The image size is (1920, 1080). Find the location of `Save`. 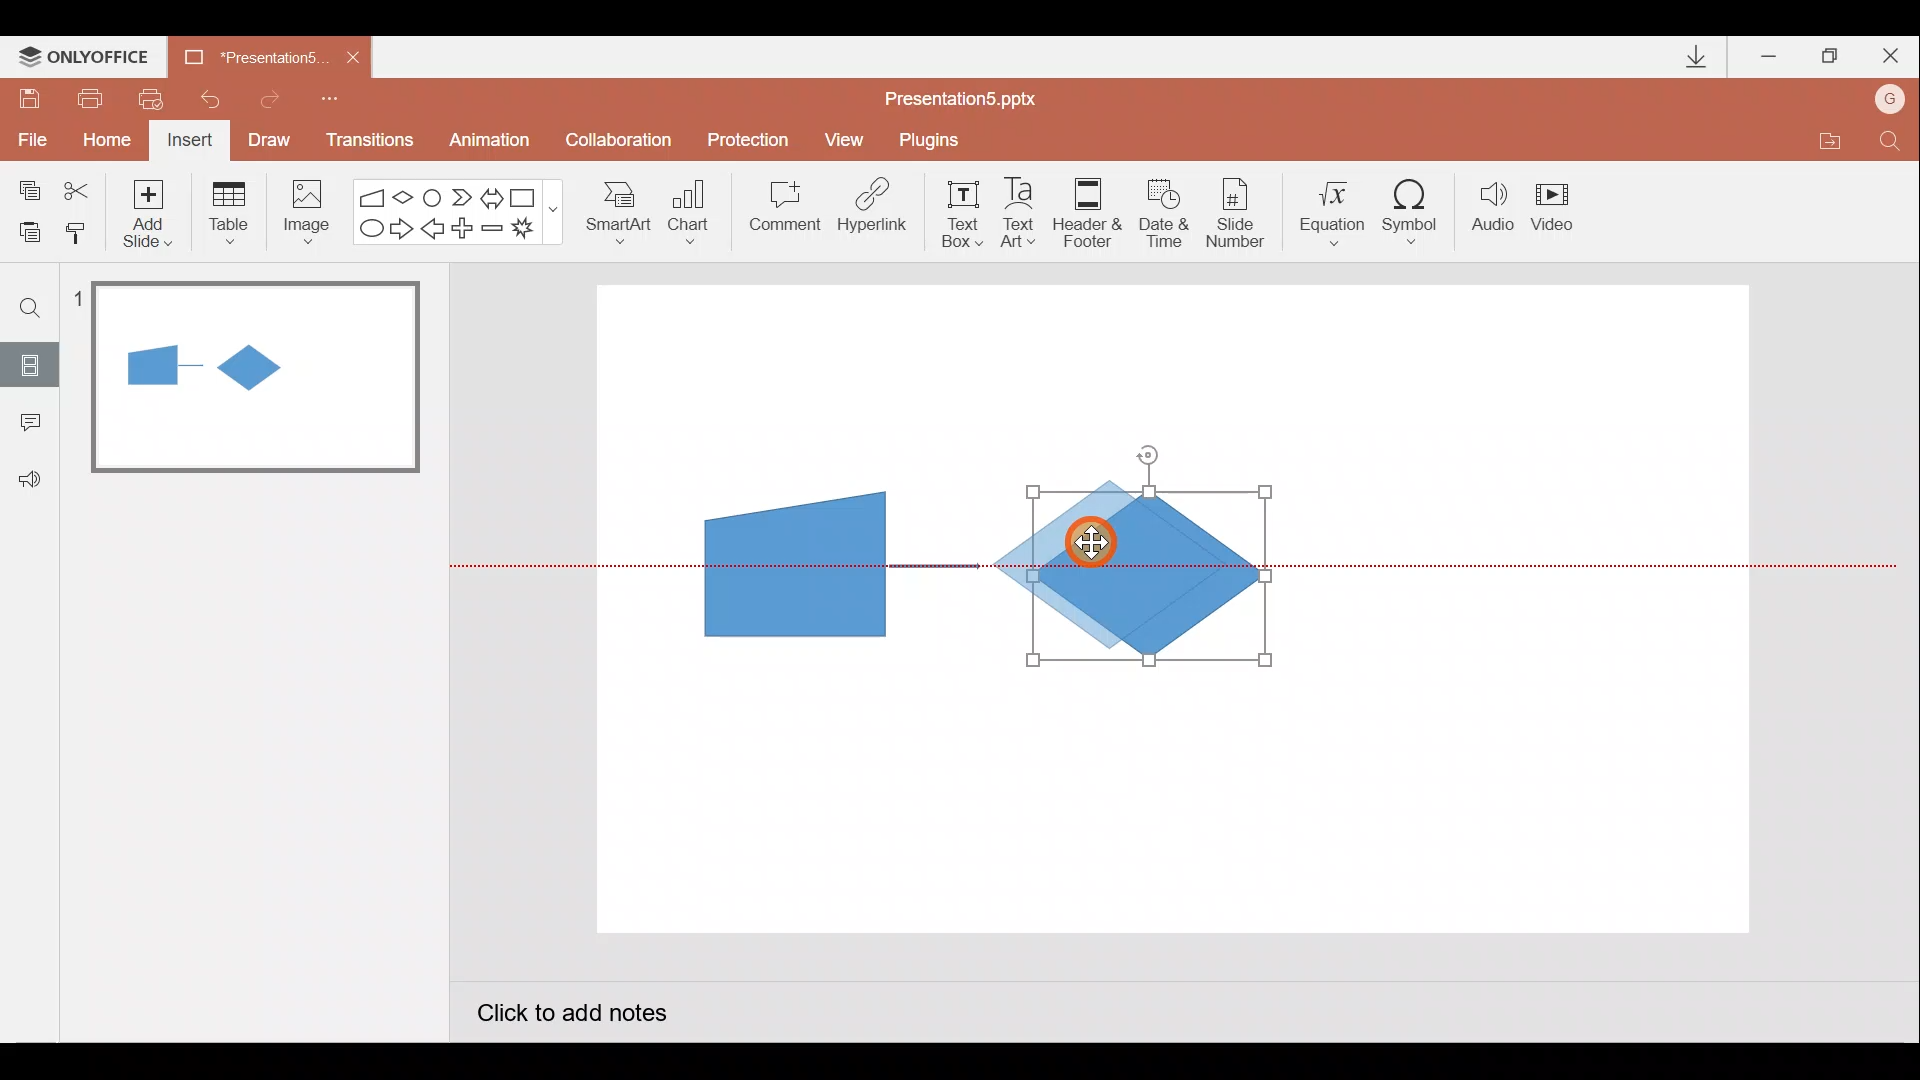

Save is located at coordinates (28, 95).